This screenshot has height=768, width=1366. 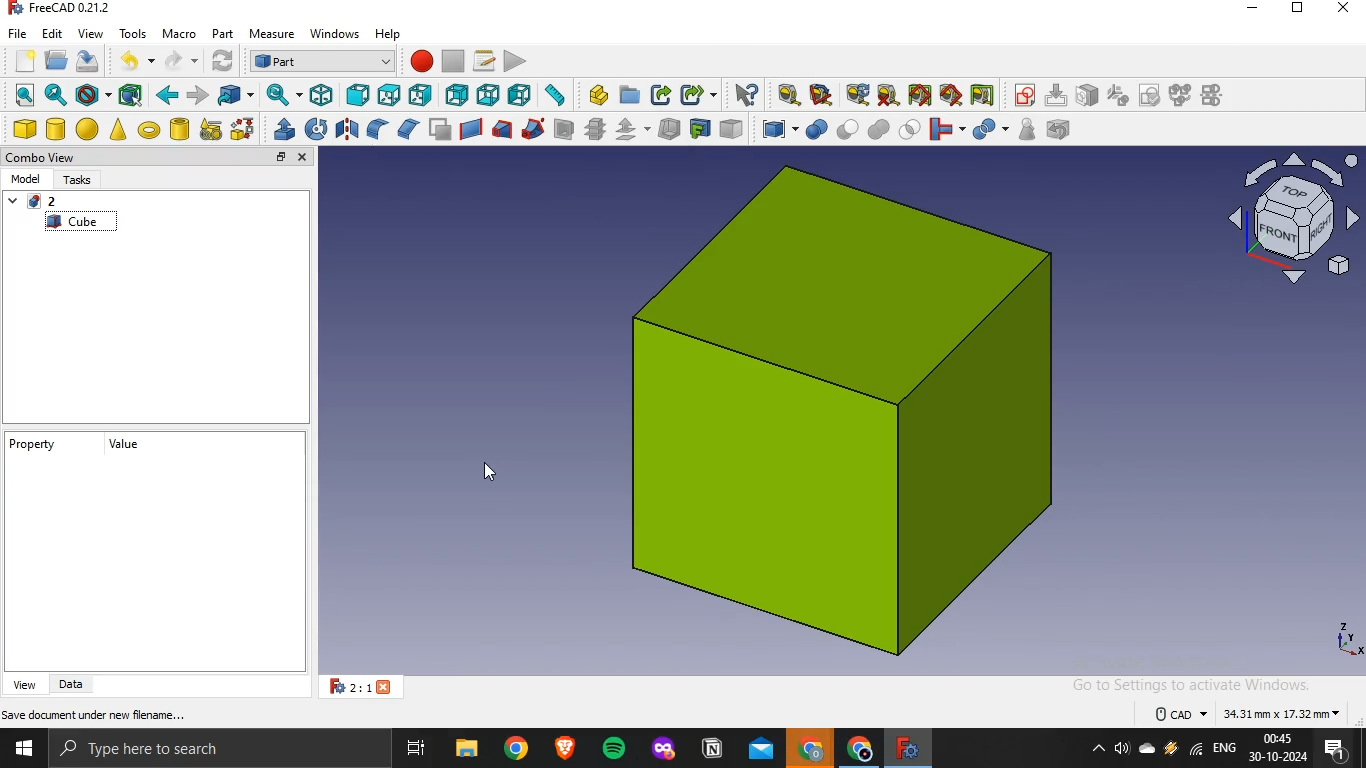 What do you see at coordinates (39, 444) in the screenshot?
I see `property` at bounding box center [39, 444].